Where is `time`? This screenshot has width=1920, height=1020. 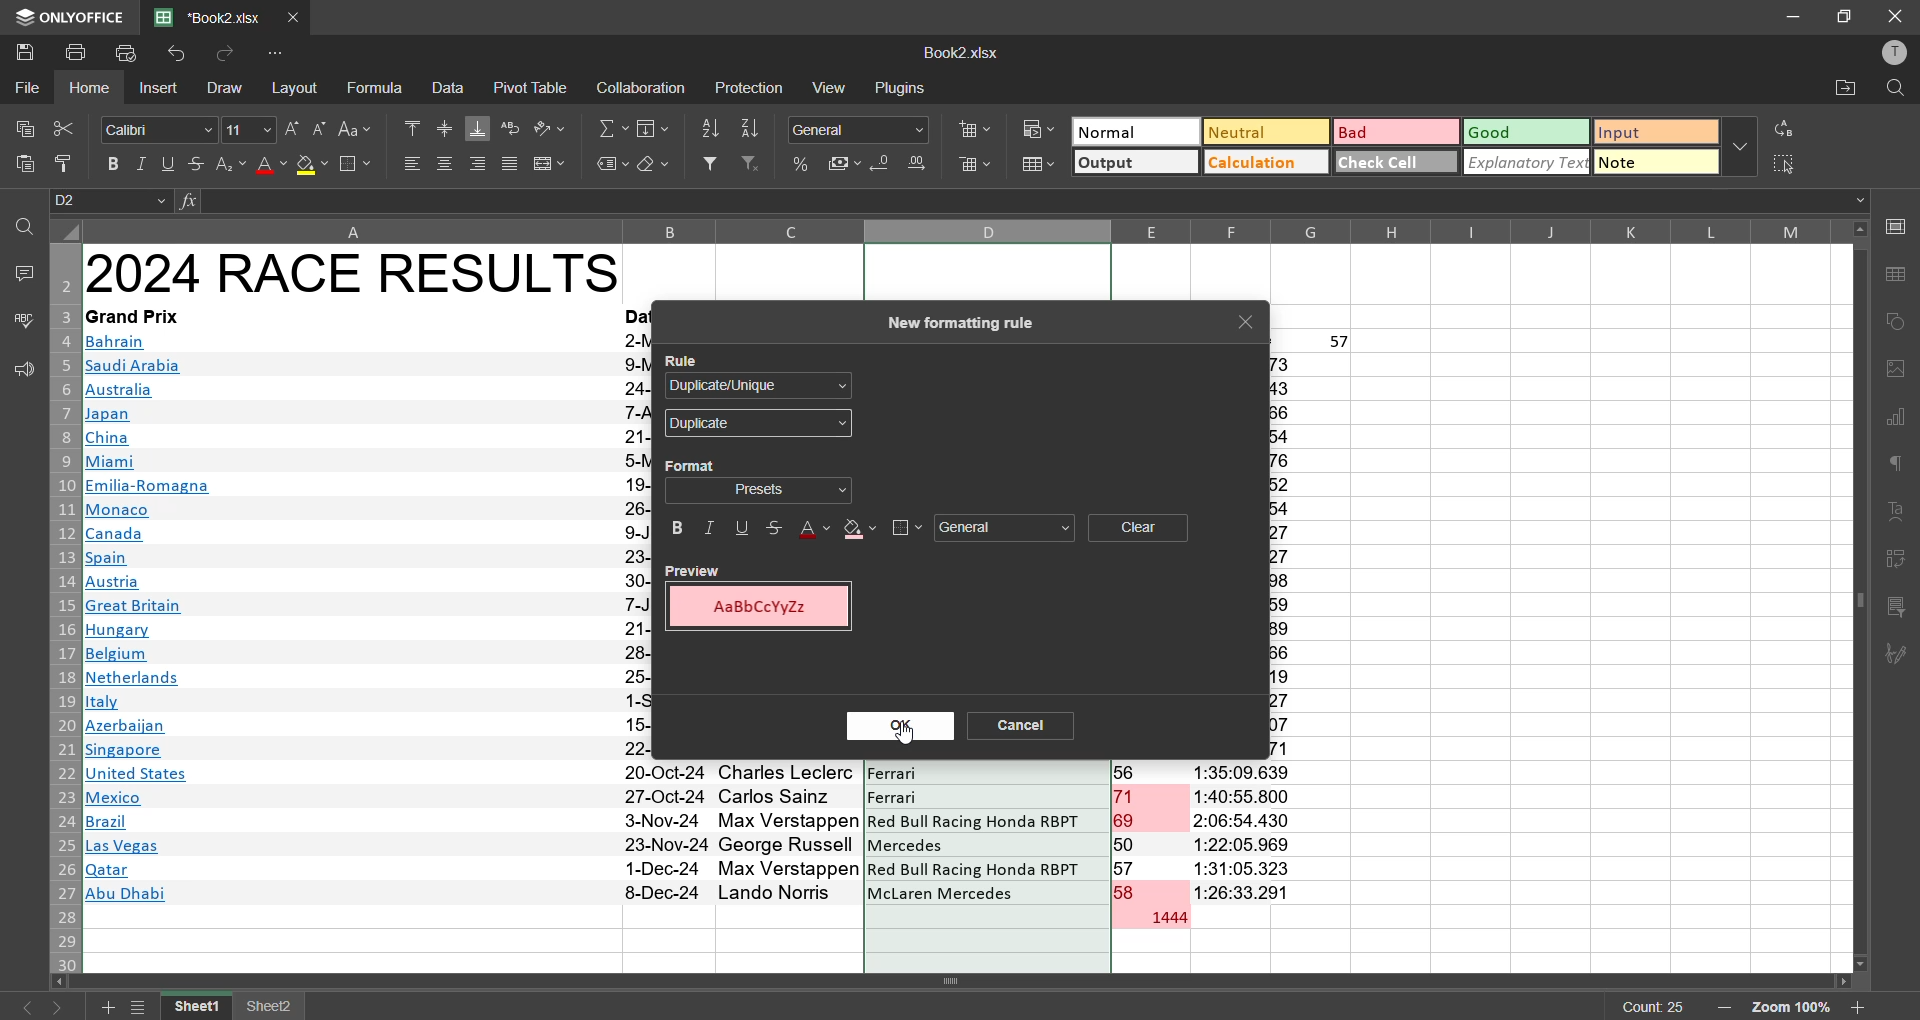
time is located at coordinates (1247, 831).